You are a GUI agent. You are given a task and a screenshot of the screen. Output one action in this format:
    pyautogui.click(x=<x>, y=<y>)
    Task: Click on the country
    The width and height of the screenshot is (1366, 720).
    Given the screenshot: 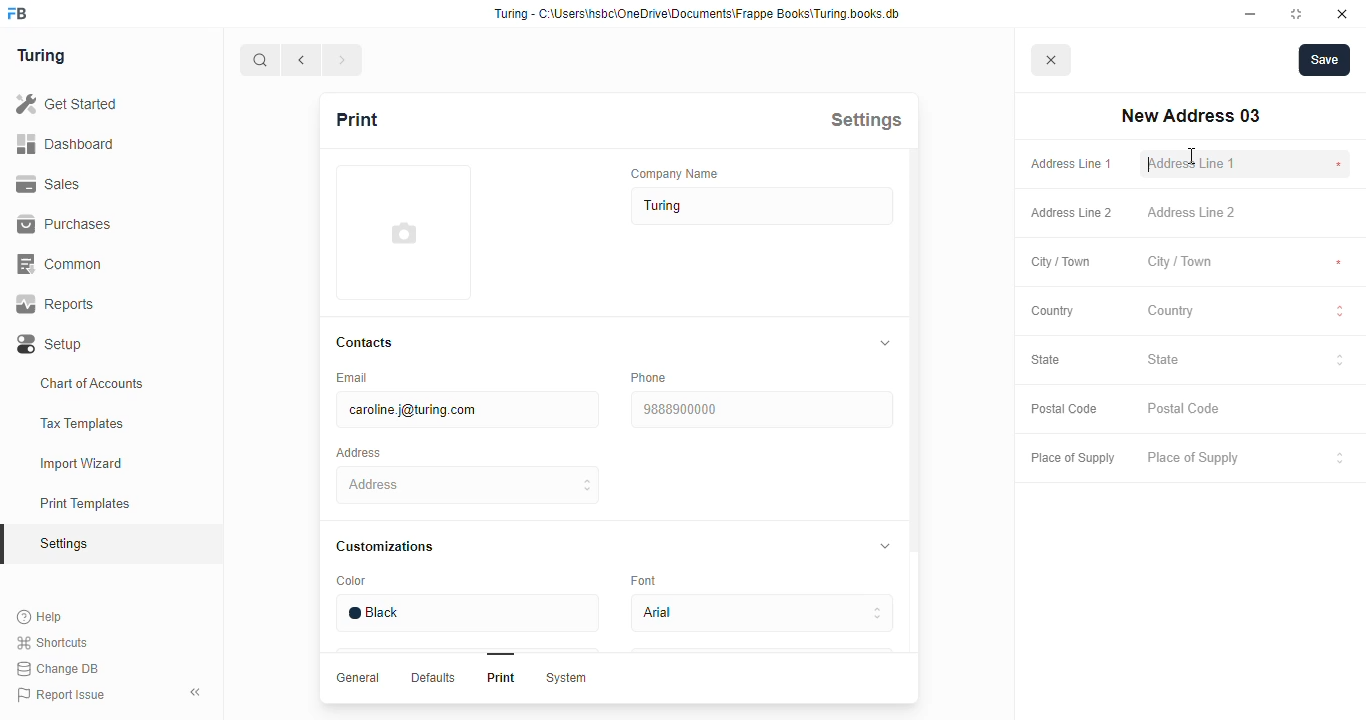 What is the action you would take?
    pyautogui.click(x=1246, y=313)
    